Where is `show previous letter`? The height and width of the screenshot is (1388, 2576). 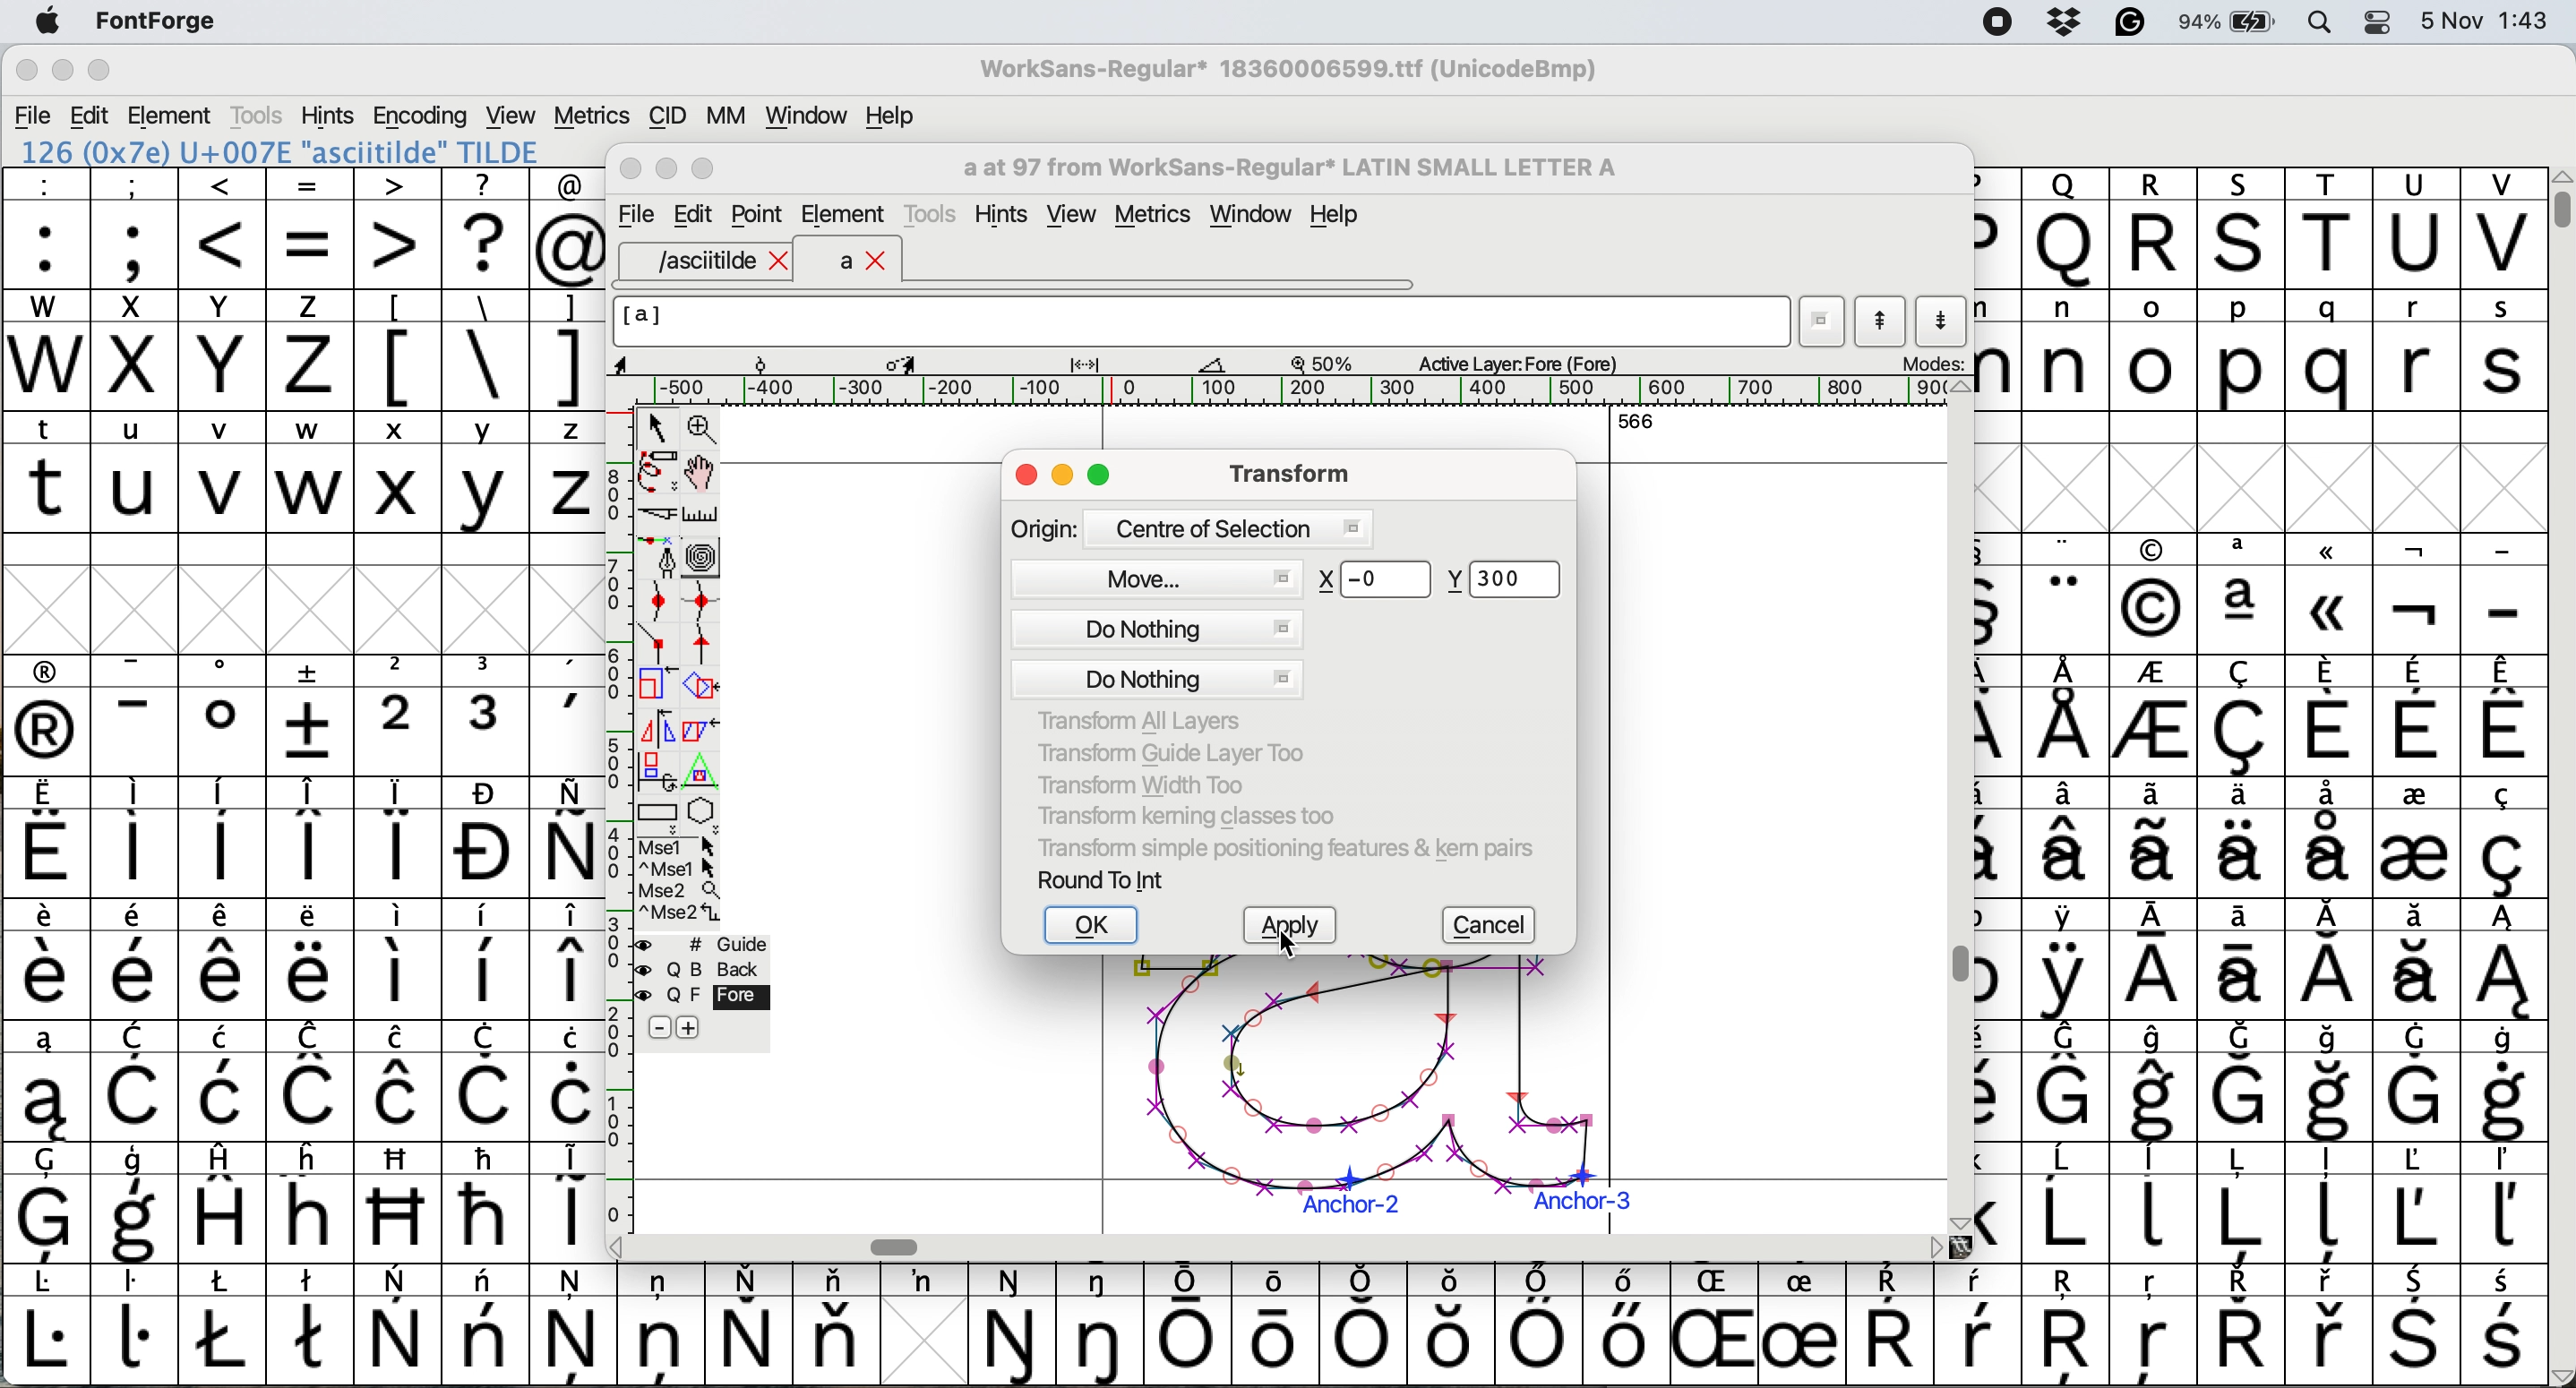 show previous letter is located at coordinates (1881, 321).